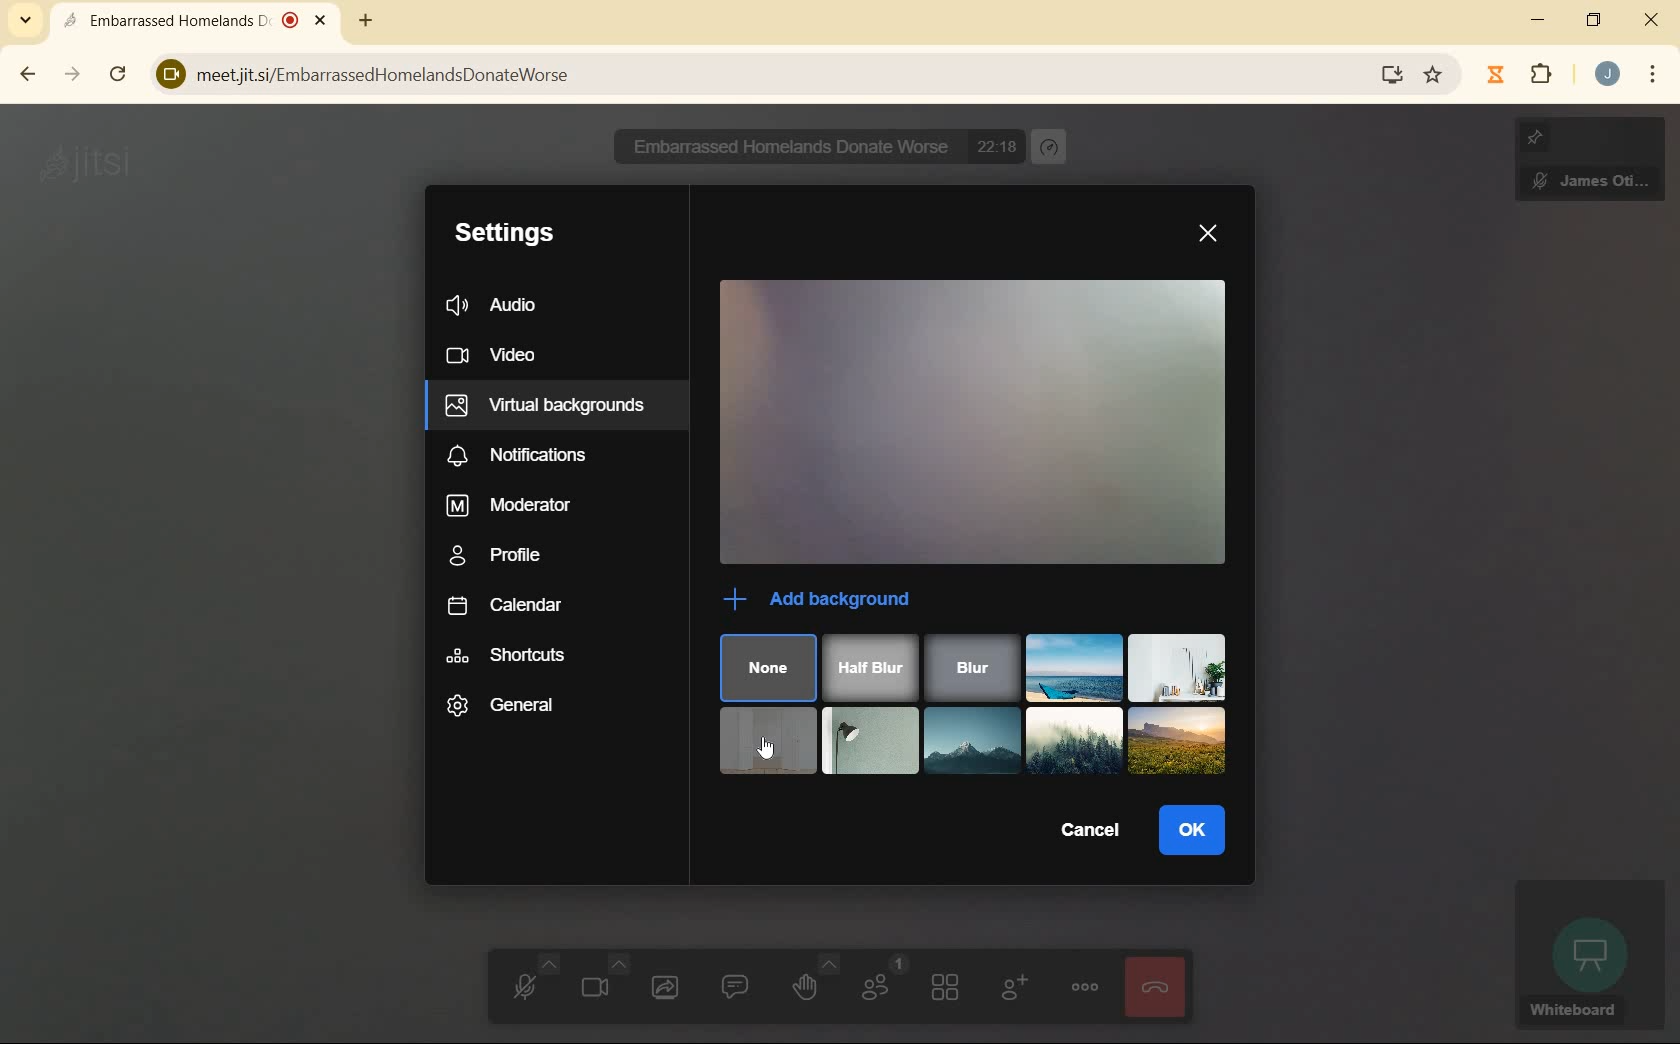 This screenshot has width=1680, height=1044. Describe the element at coordinates (511, 506) in the screenshot. I see `moderator` at that location.